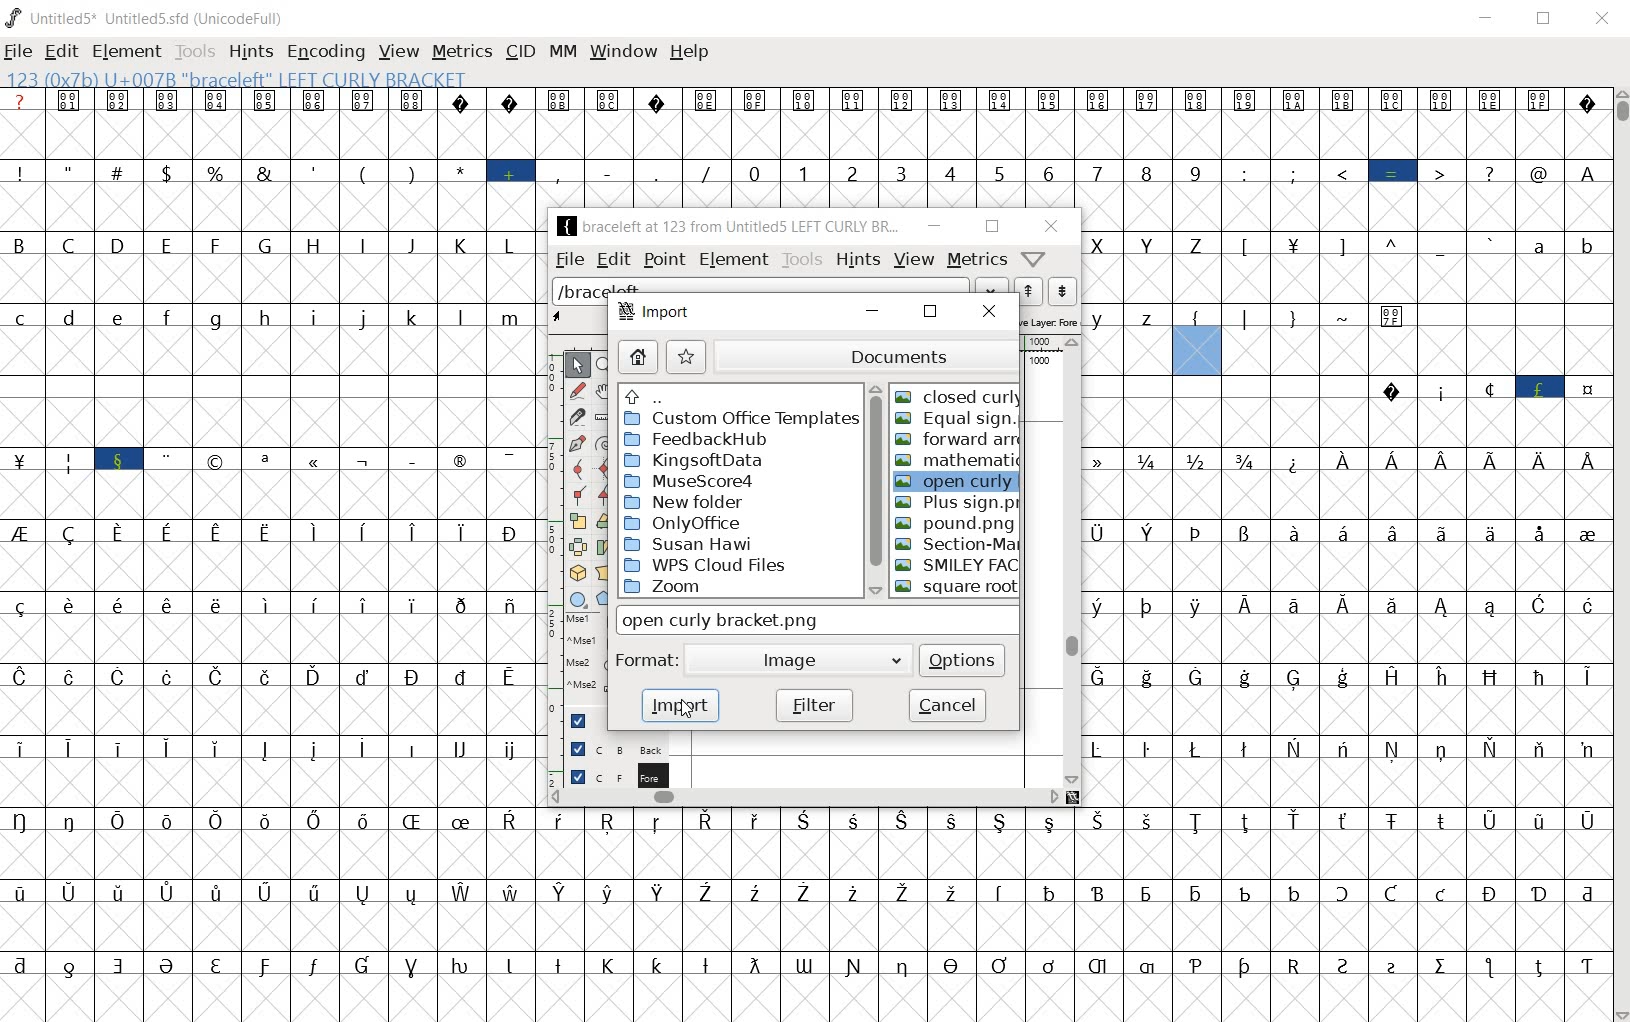 Image resolution: width=1630 pixels, height=1022 pixels. What do you see at coordinates (578, 658) in the screenshot?
I see `mse1 mse1 mse2 mse2` at bounding box center [578, 658].